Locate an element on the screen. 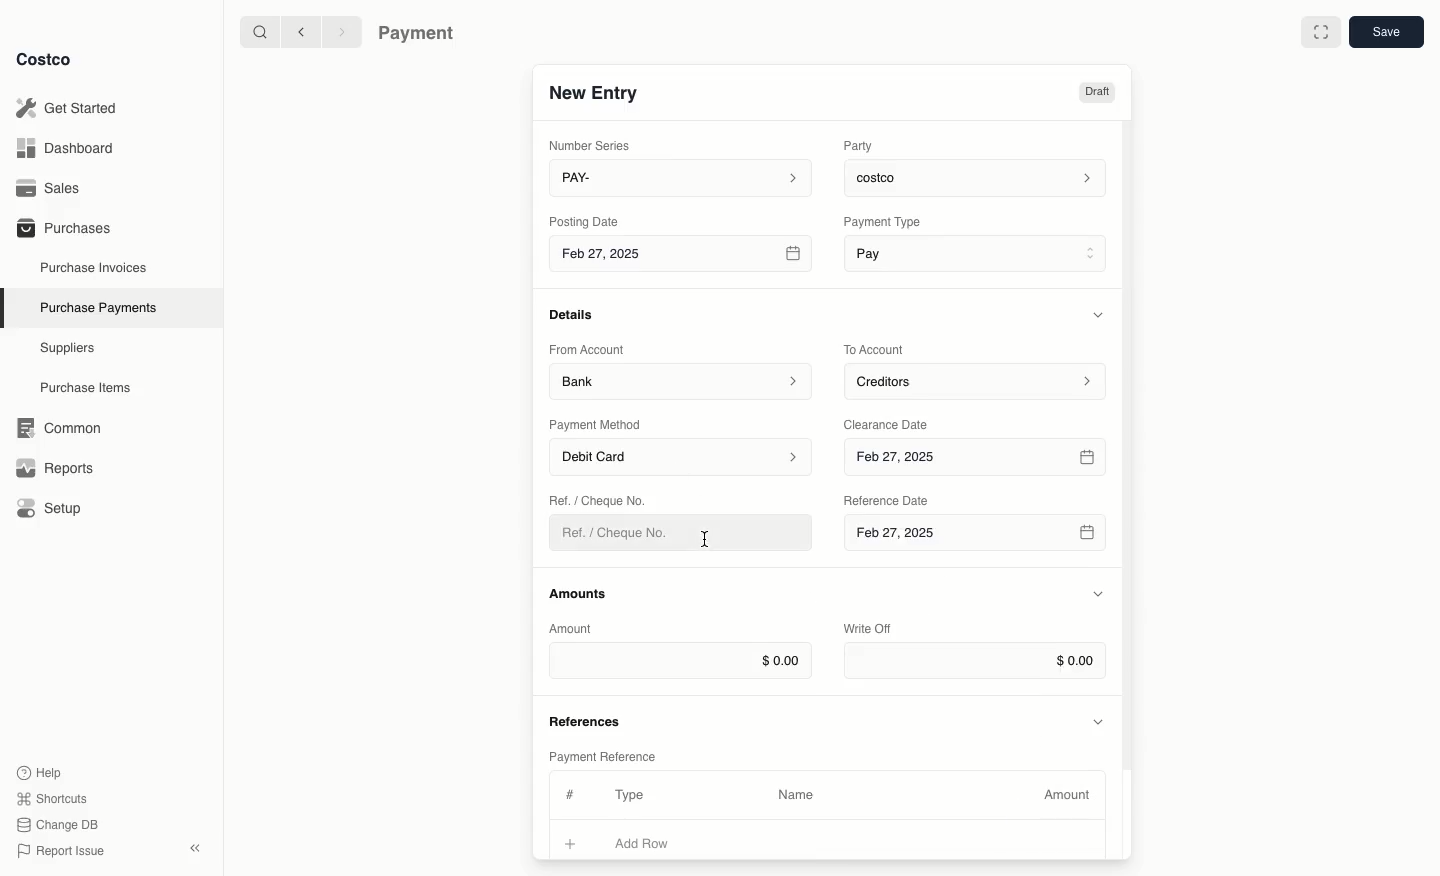  Amount is located at coordinates (574, 628).